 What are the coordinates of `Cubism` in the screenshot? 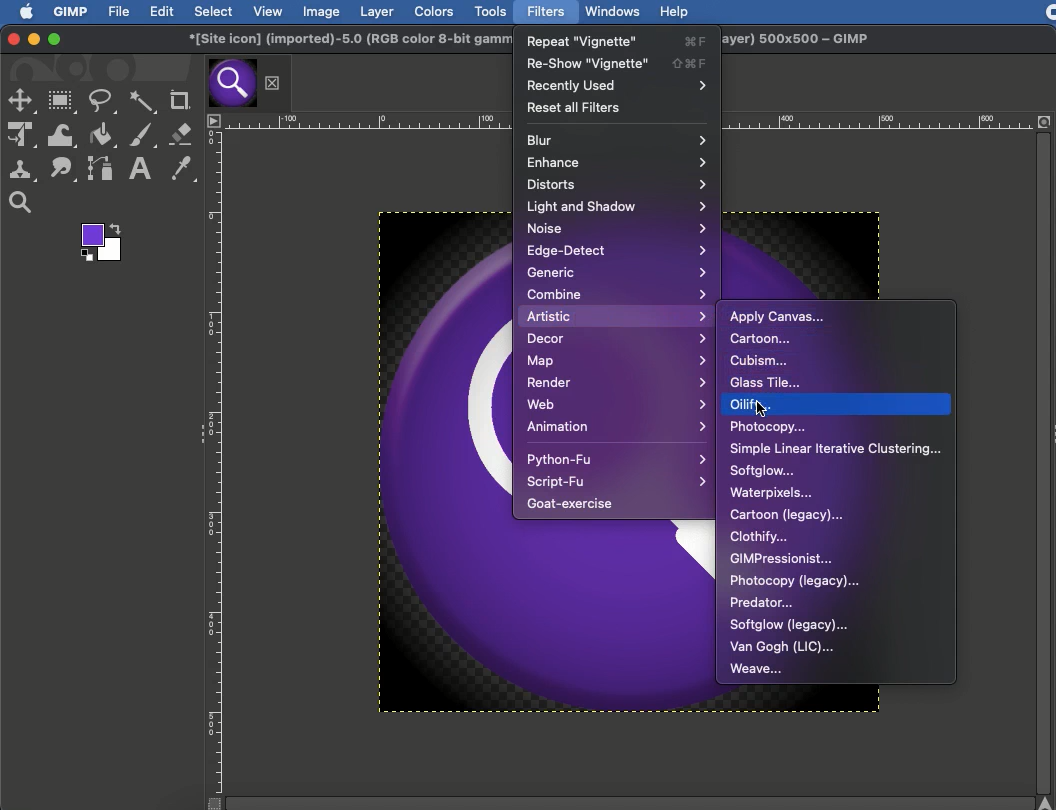 It's located at (759, 360).